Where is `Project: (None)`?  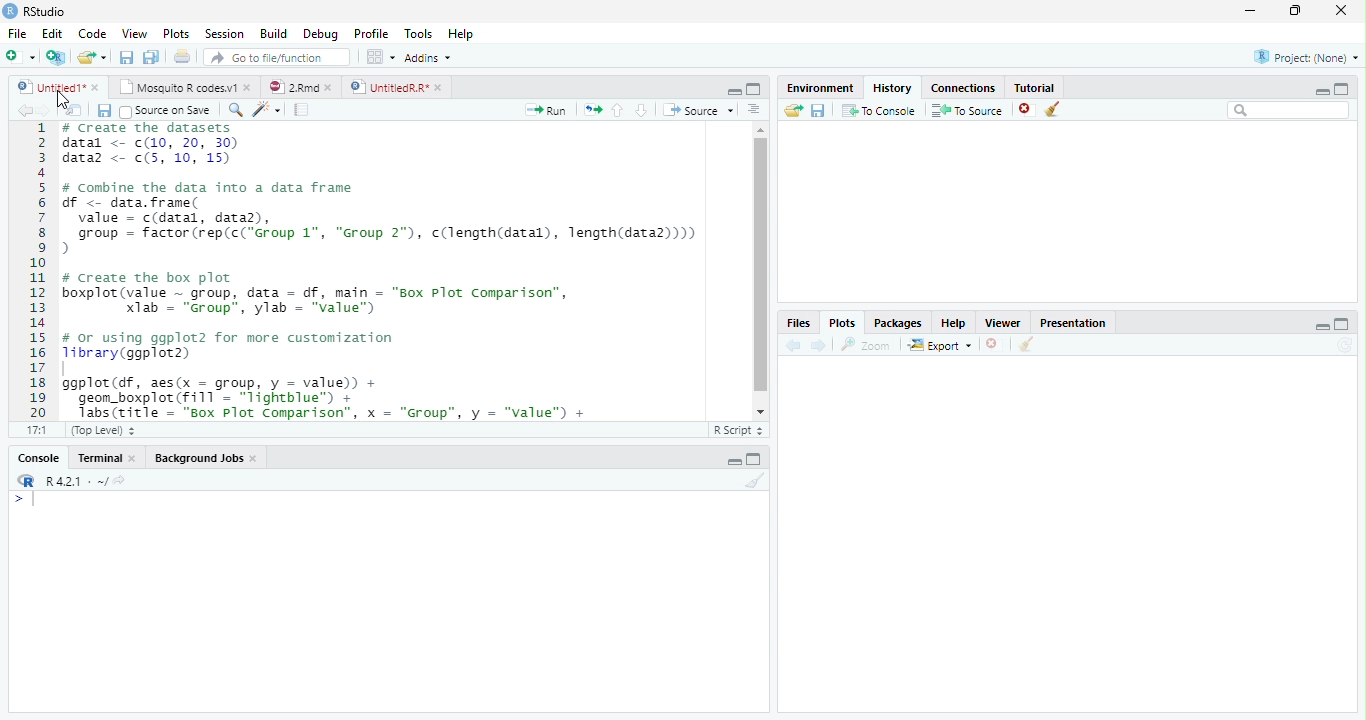
Project: (None) is located at coordinates (1307, 57).